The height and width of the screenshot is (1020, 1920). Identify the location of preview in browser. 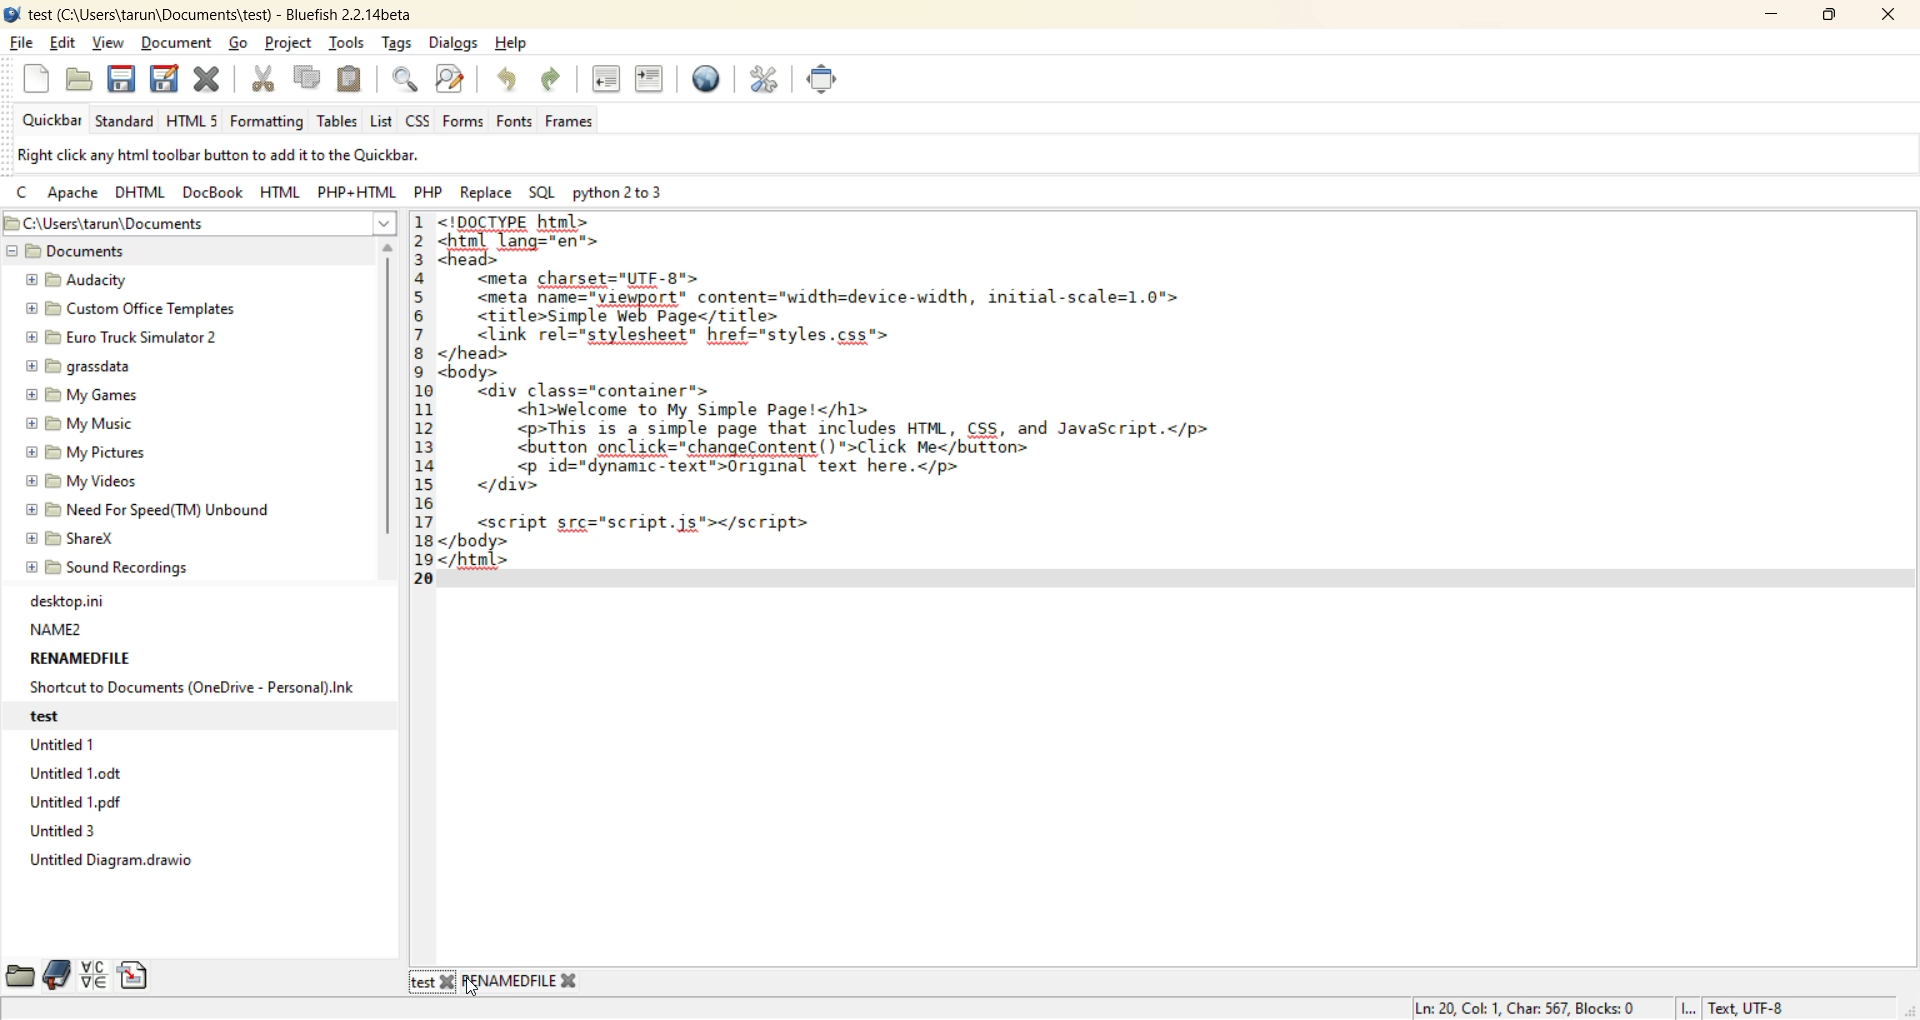
(713, 82).